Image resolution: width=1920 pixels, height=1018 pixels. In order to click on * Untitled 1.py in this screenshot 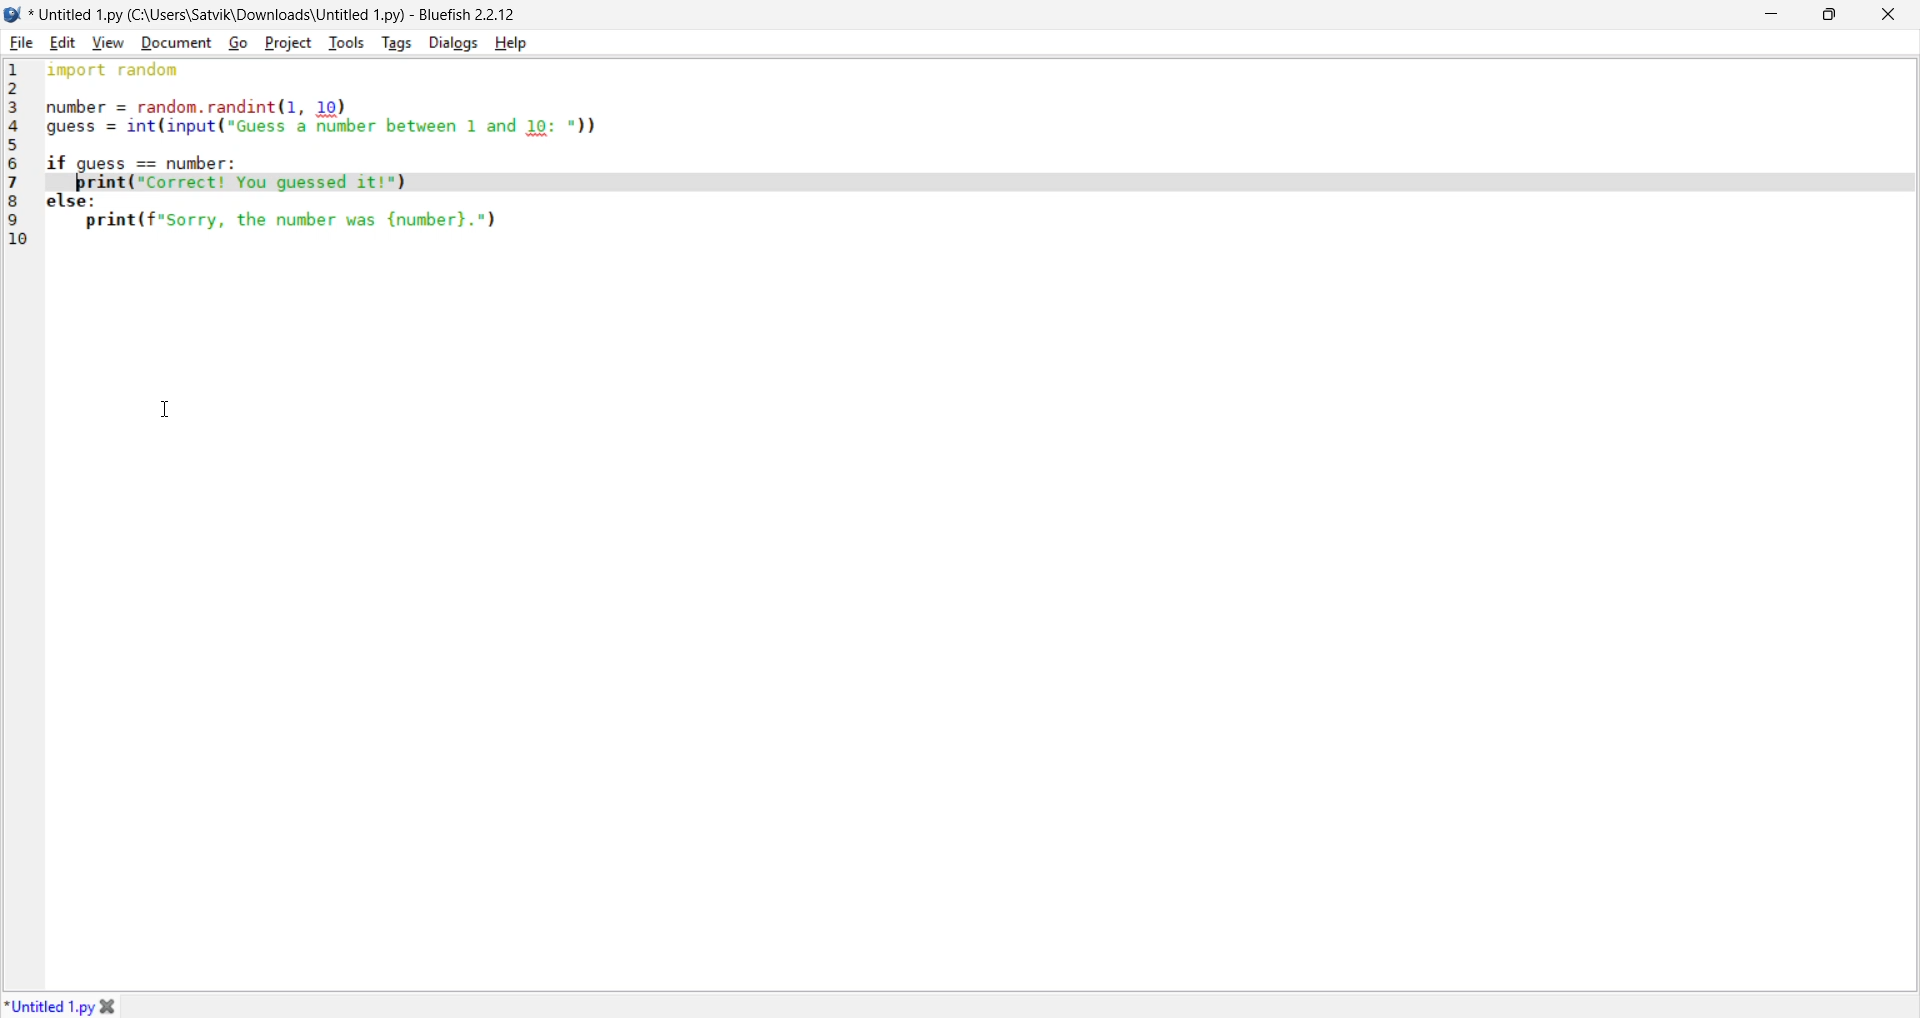, I will do `click(49, 1004)`.